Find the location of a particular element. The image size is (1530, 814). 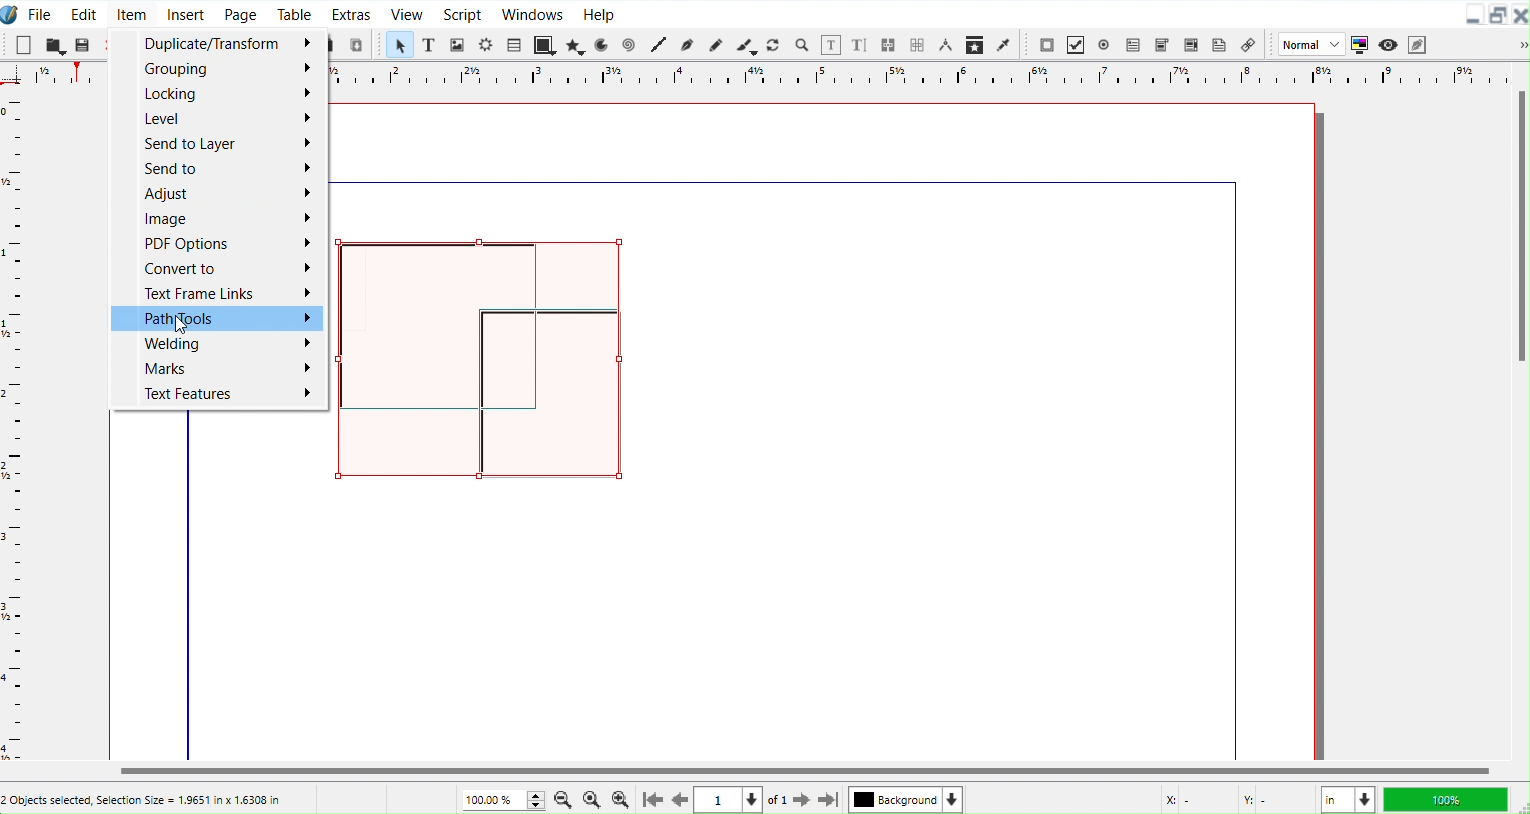

Spiral is located at coordinates (630, 44).